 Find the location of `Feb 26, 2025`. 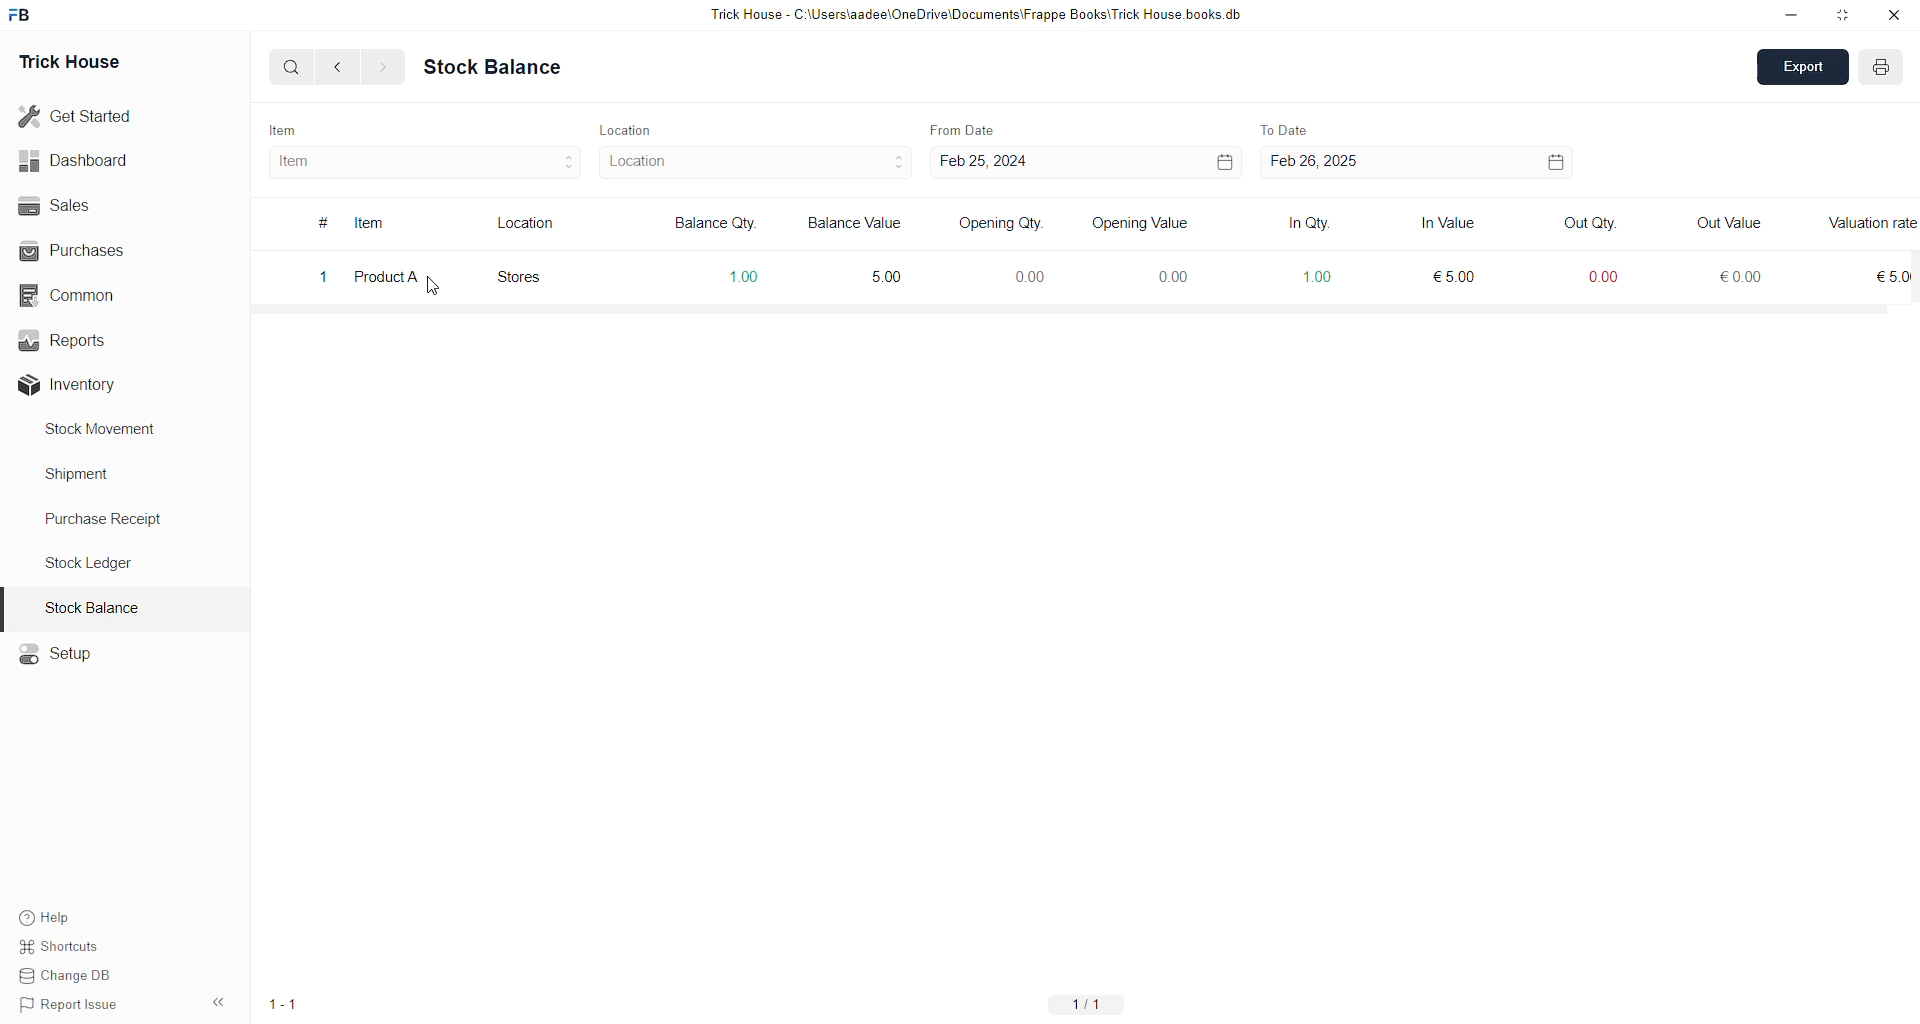

Feb 26, 2025 is located at coordinates (1426, 161).